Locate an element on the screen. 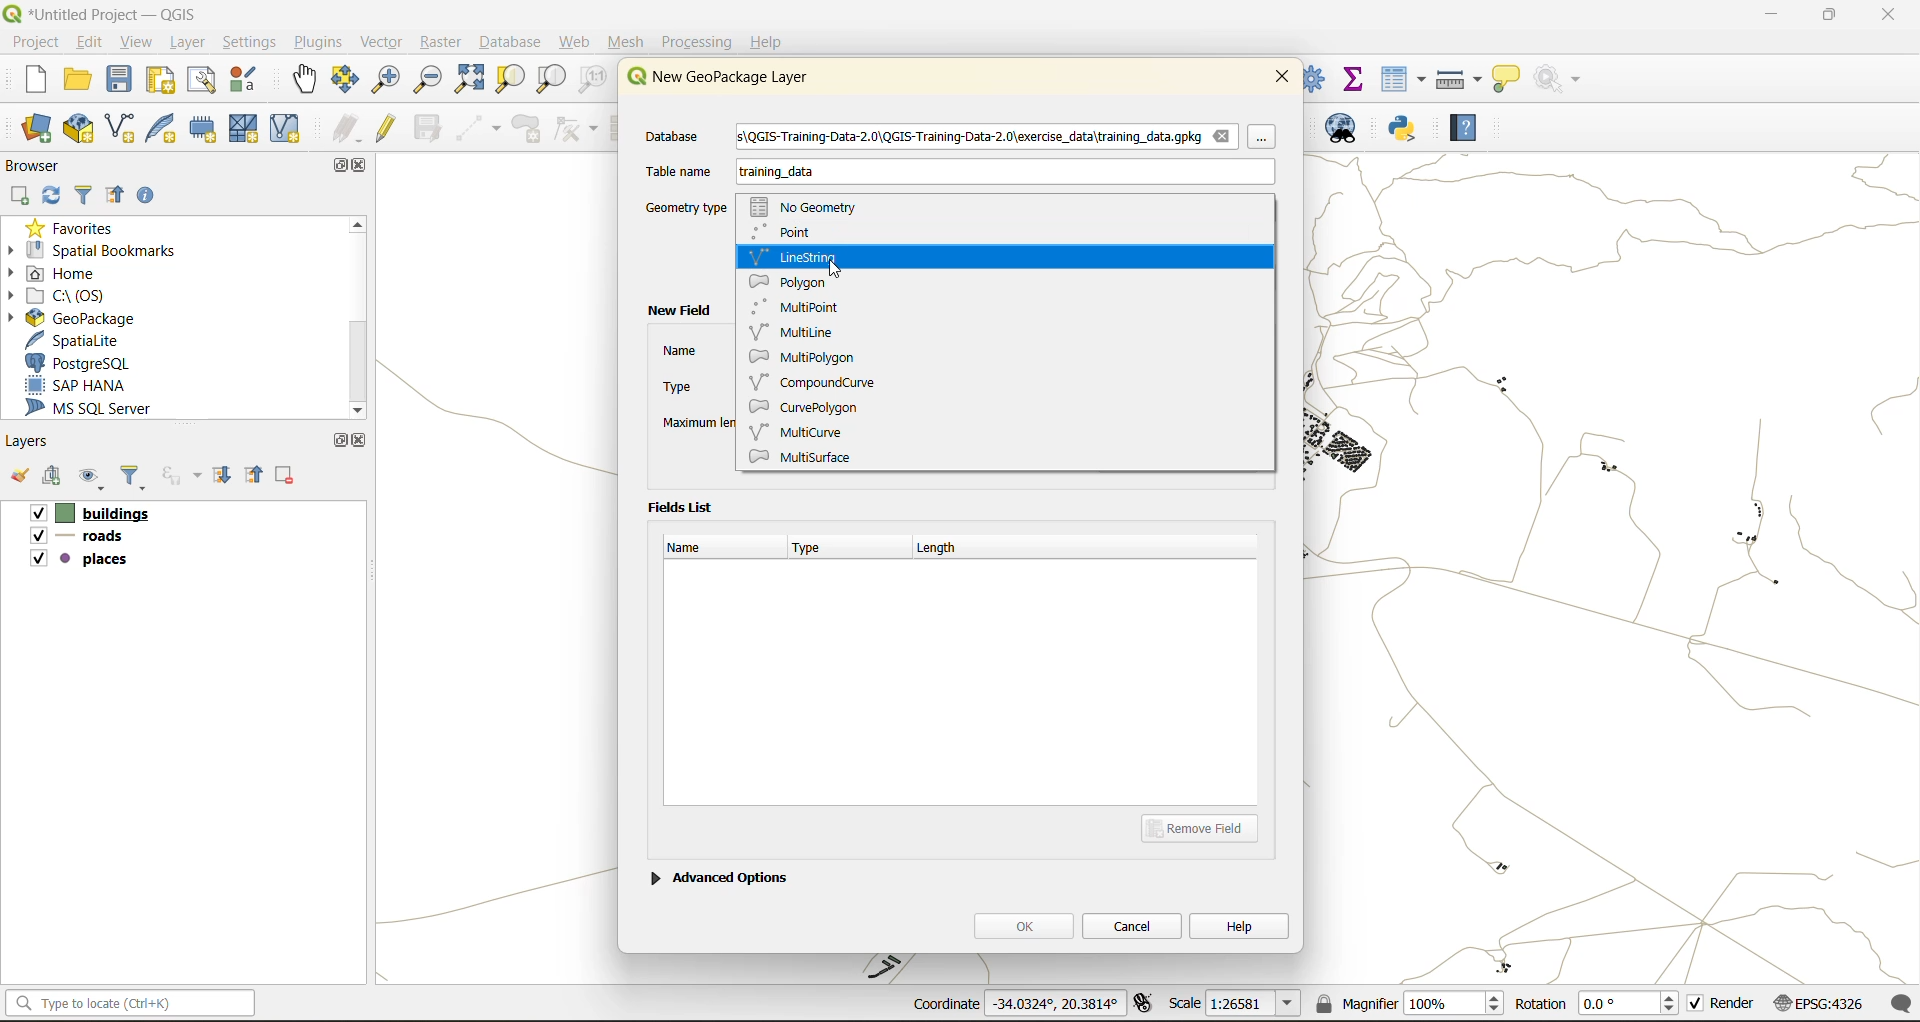 This screenshot has height=1022, width=1920. coordinates is located at coordinates (1014, 1005).